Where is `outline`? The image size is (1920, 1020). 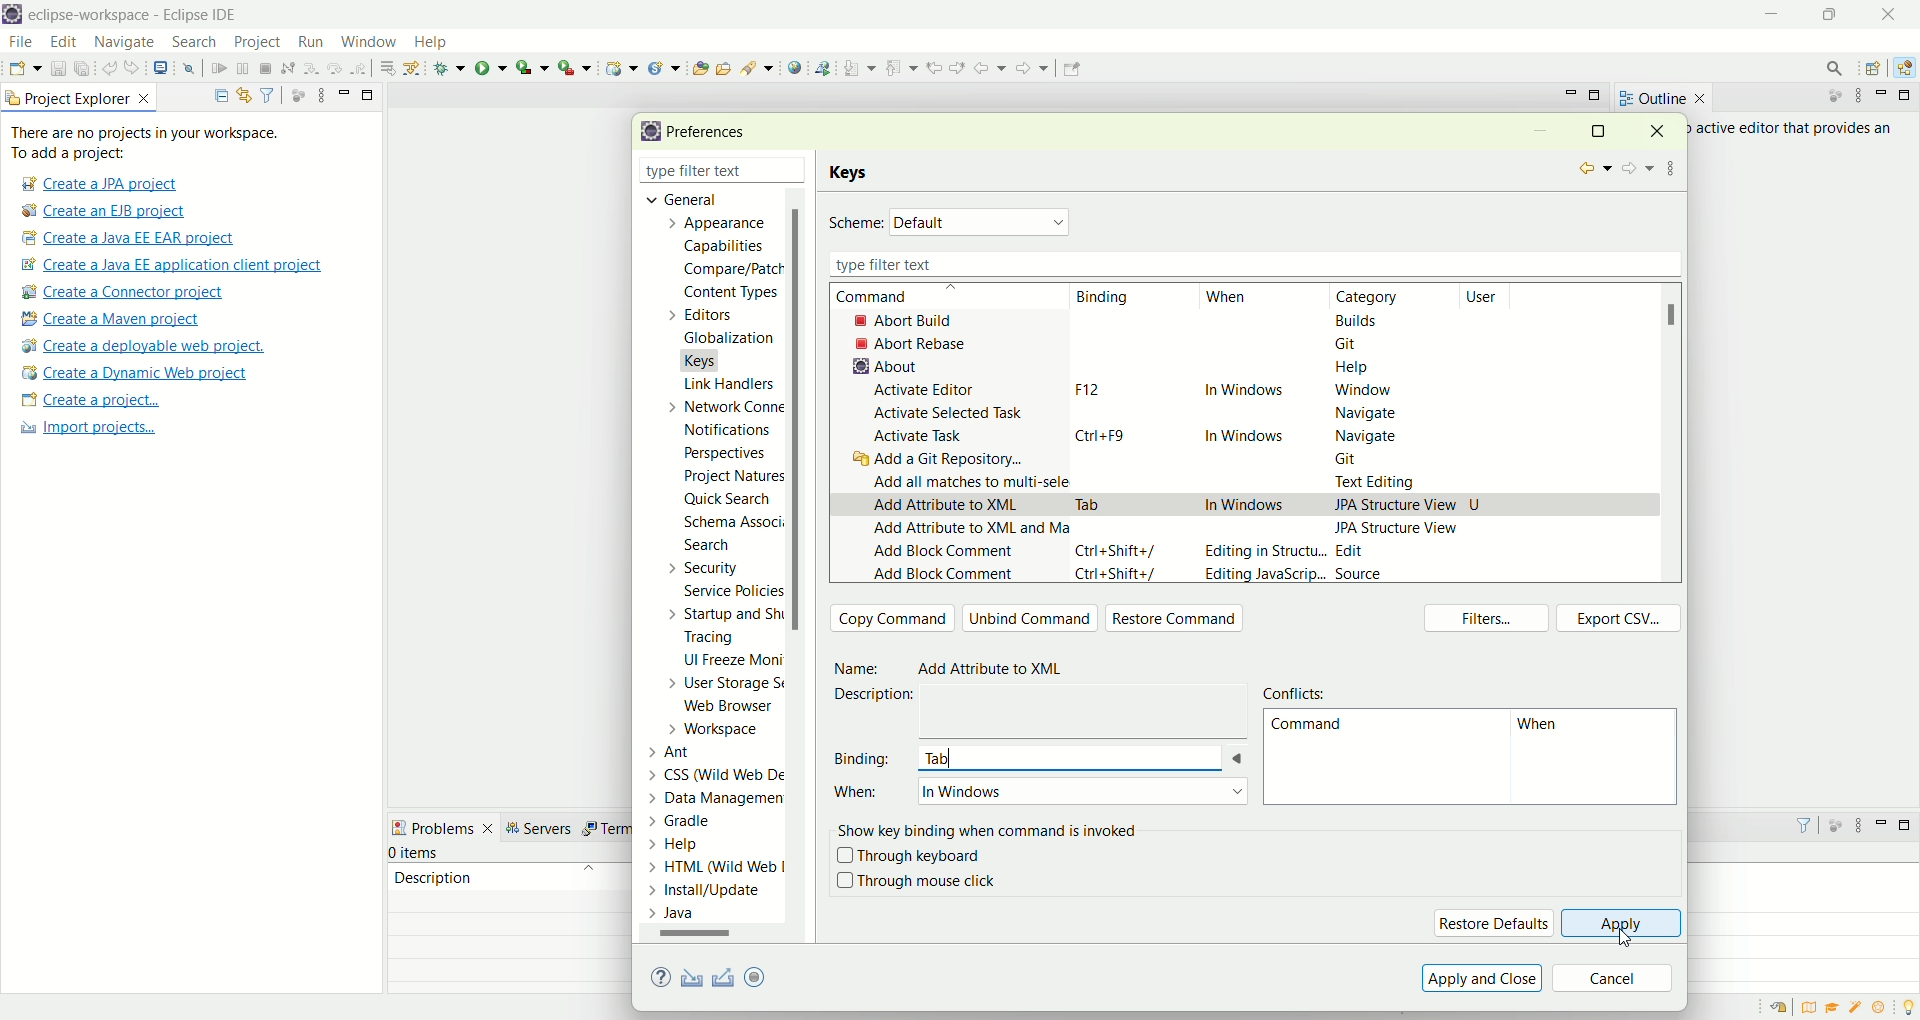 outline is located at coordinates (1662, 98).